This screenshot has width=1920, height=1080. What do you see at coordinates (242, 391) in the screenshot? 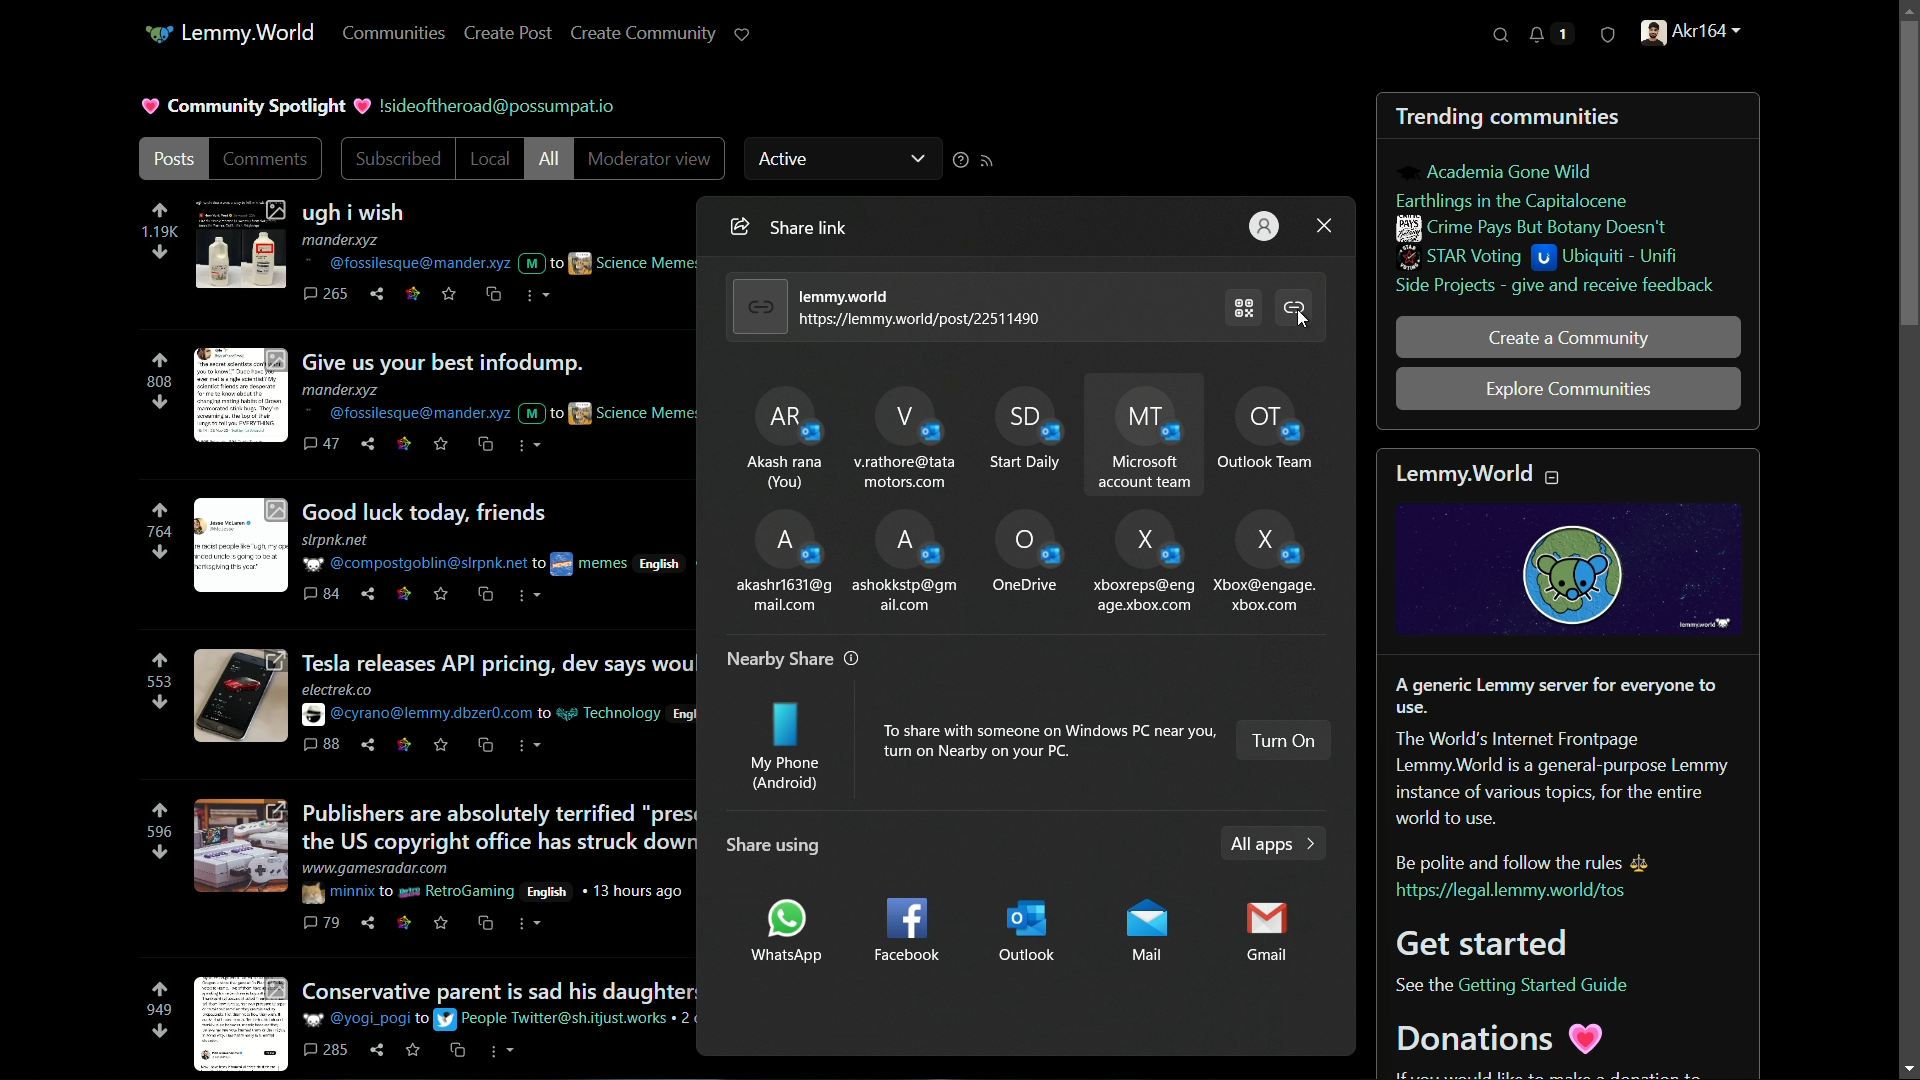
I see `thumbnail` at bounding box center [242, 391].